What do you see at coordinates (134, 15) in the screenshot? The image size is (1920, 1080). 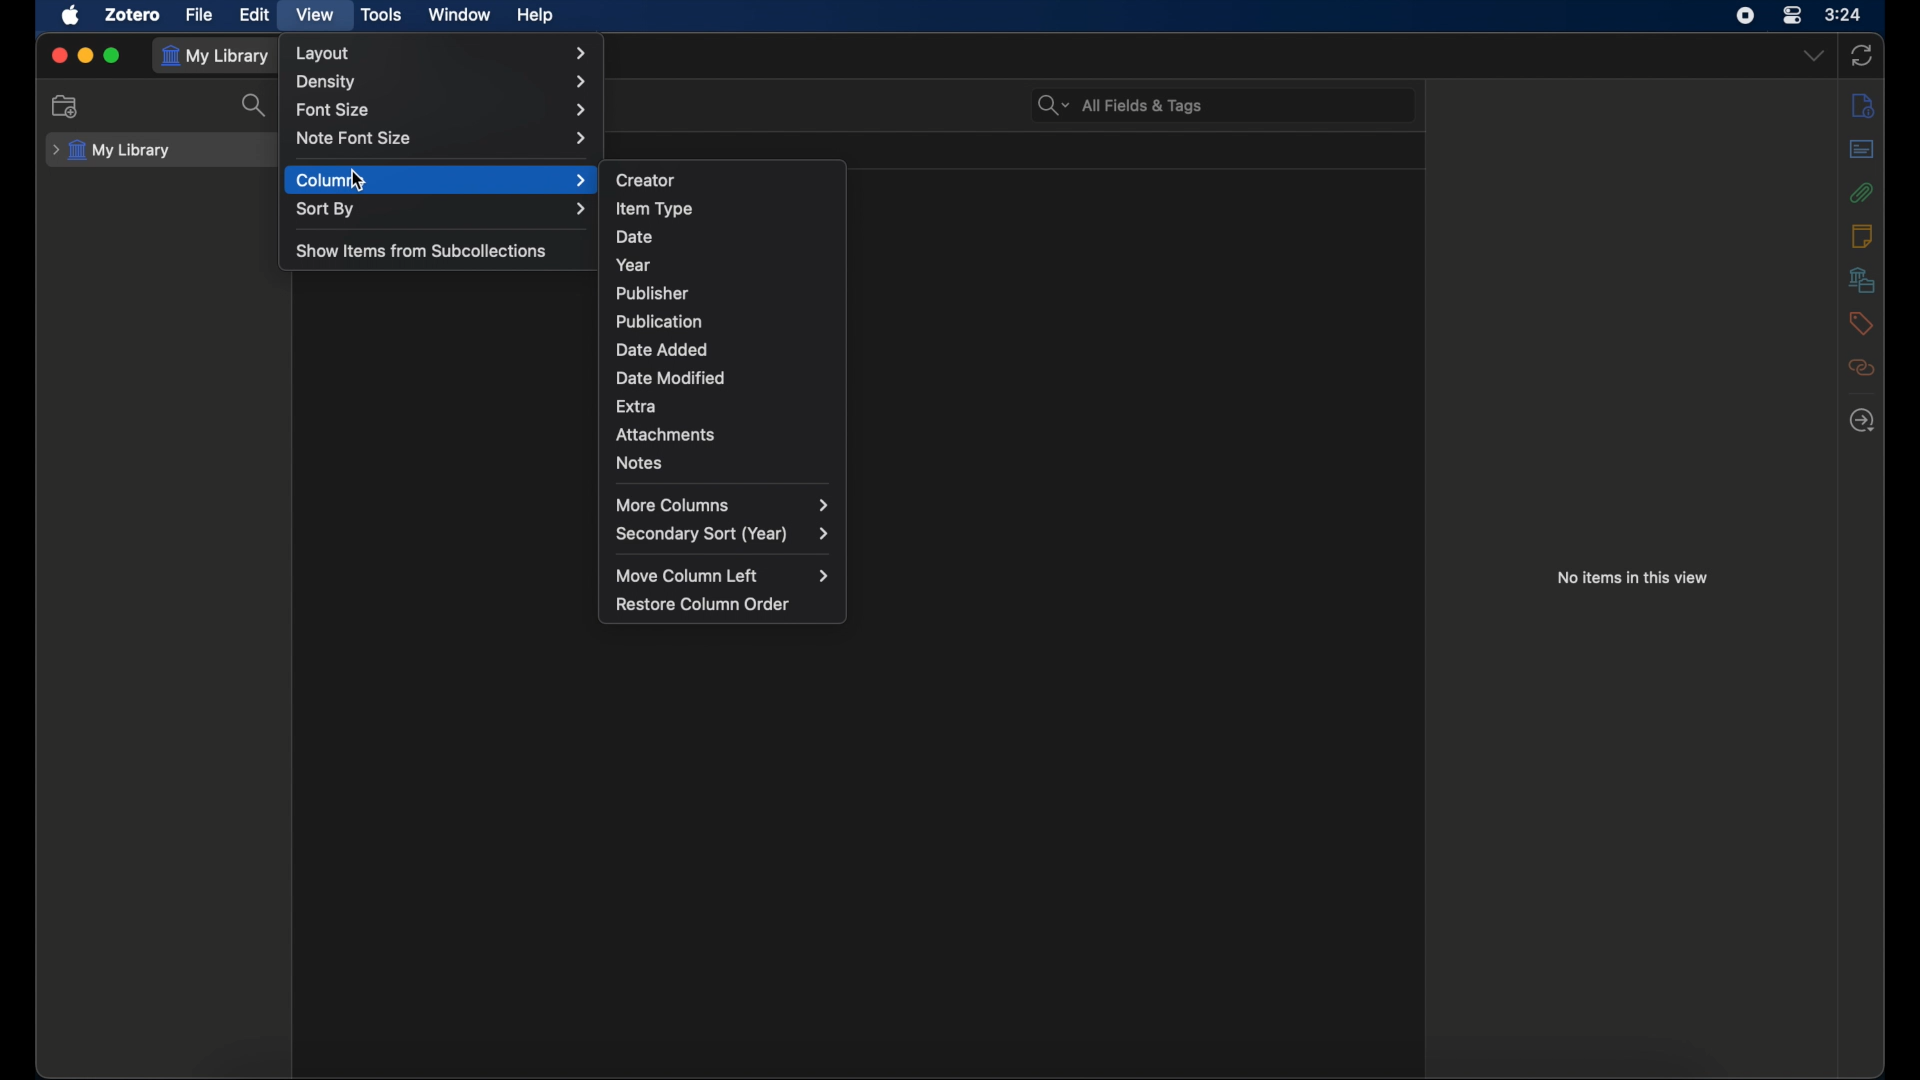 I see `zotero` at bounding box center [134, 15].